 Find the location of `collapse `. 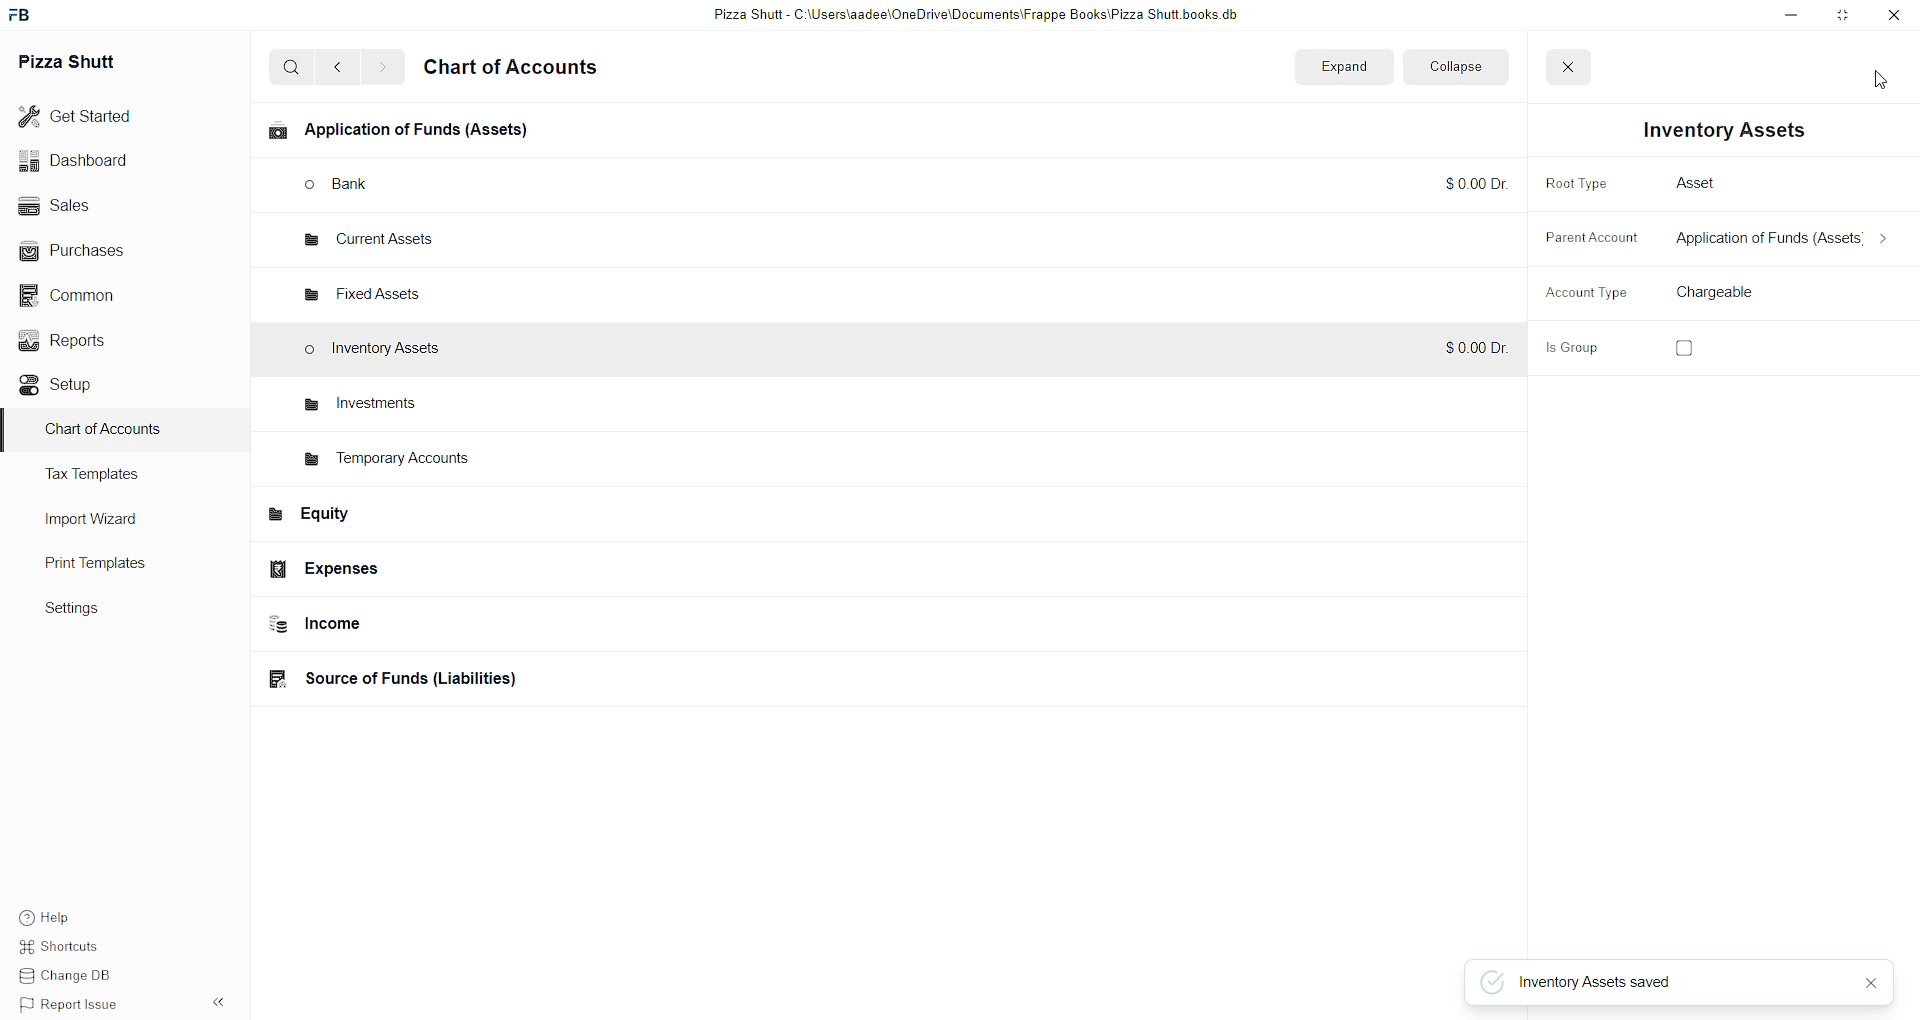

collapse  is located at coordinates (1451, 66).